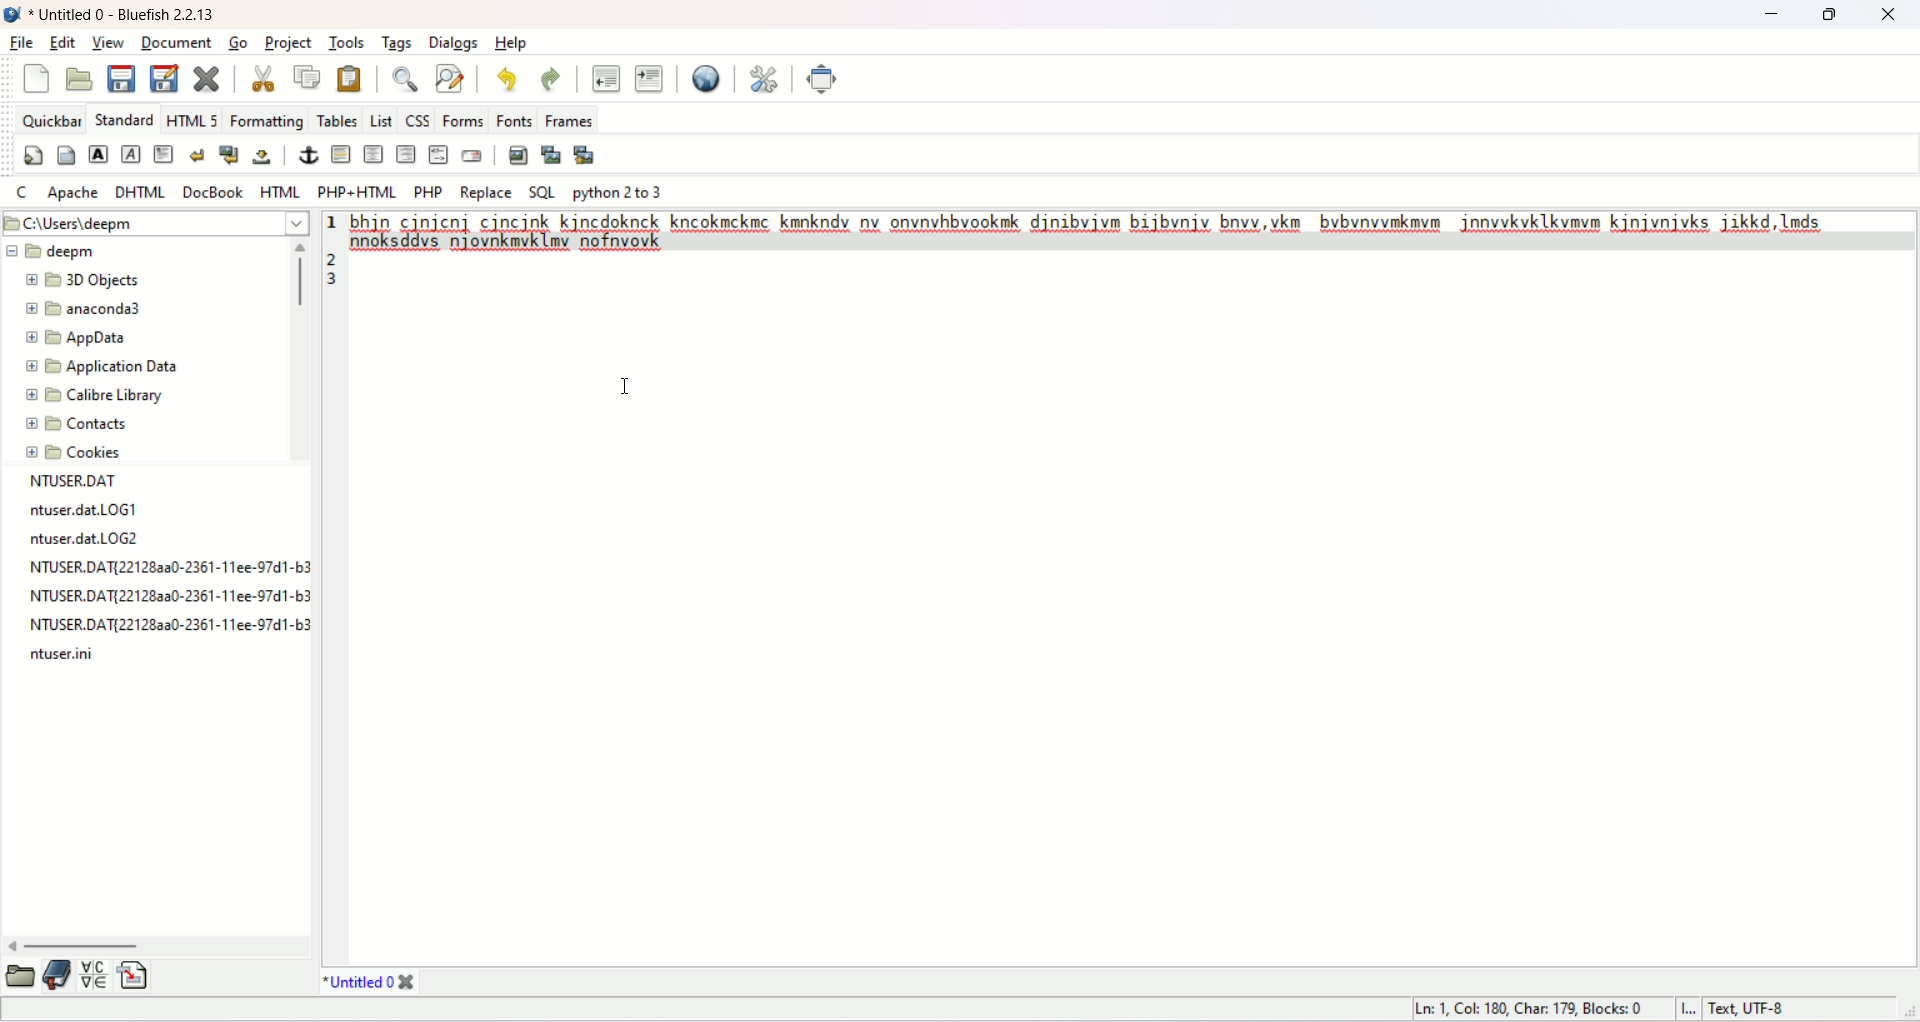 The height and width of the screenshot is (1022, 1920). What do you see at coordinates (61, 43) in the screenshot?
I see `edit` at bounding box center [61, 43].